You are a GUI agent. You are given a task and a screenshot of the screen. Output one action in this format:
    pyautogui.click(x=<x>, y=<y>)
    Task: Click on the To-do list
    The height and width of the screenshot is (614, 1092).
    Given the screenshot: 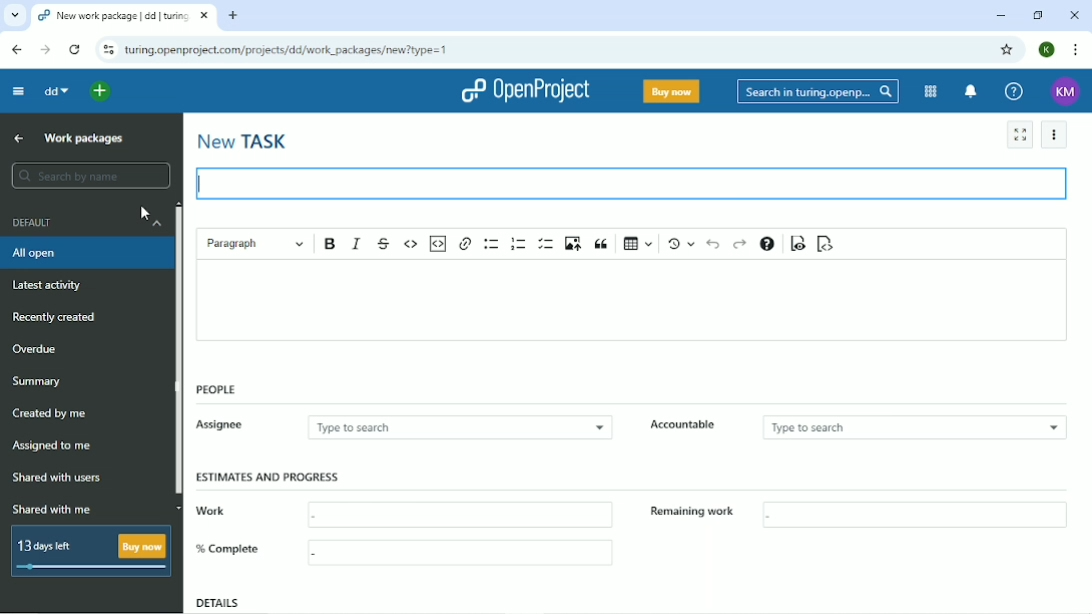 What is the action you would take?
    pyautogui.click(x=546, y=243)
    